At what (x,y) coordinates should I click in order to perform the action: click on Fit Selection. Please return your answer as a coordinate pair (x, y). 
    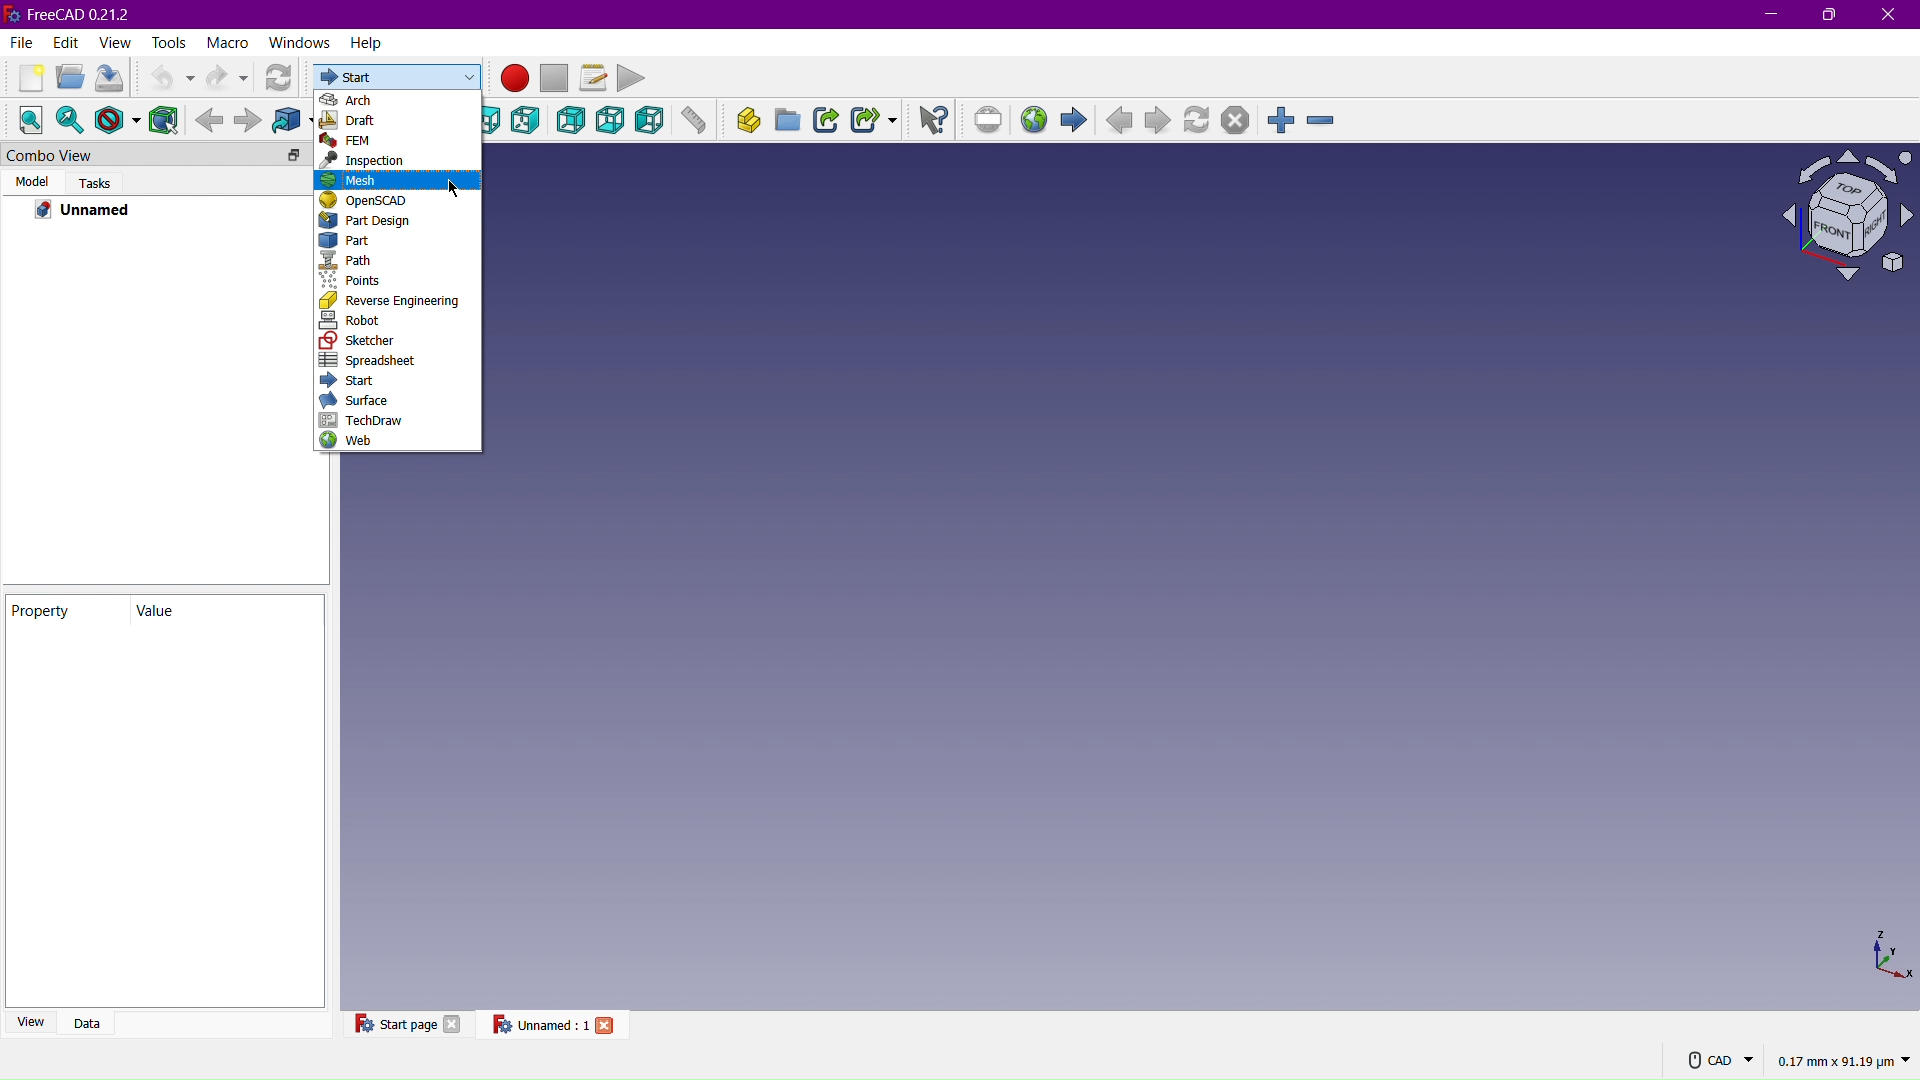
    Looking at the image, I should click on (71, 120).